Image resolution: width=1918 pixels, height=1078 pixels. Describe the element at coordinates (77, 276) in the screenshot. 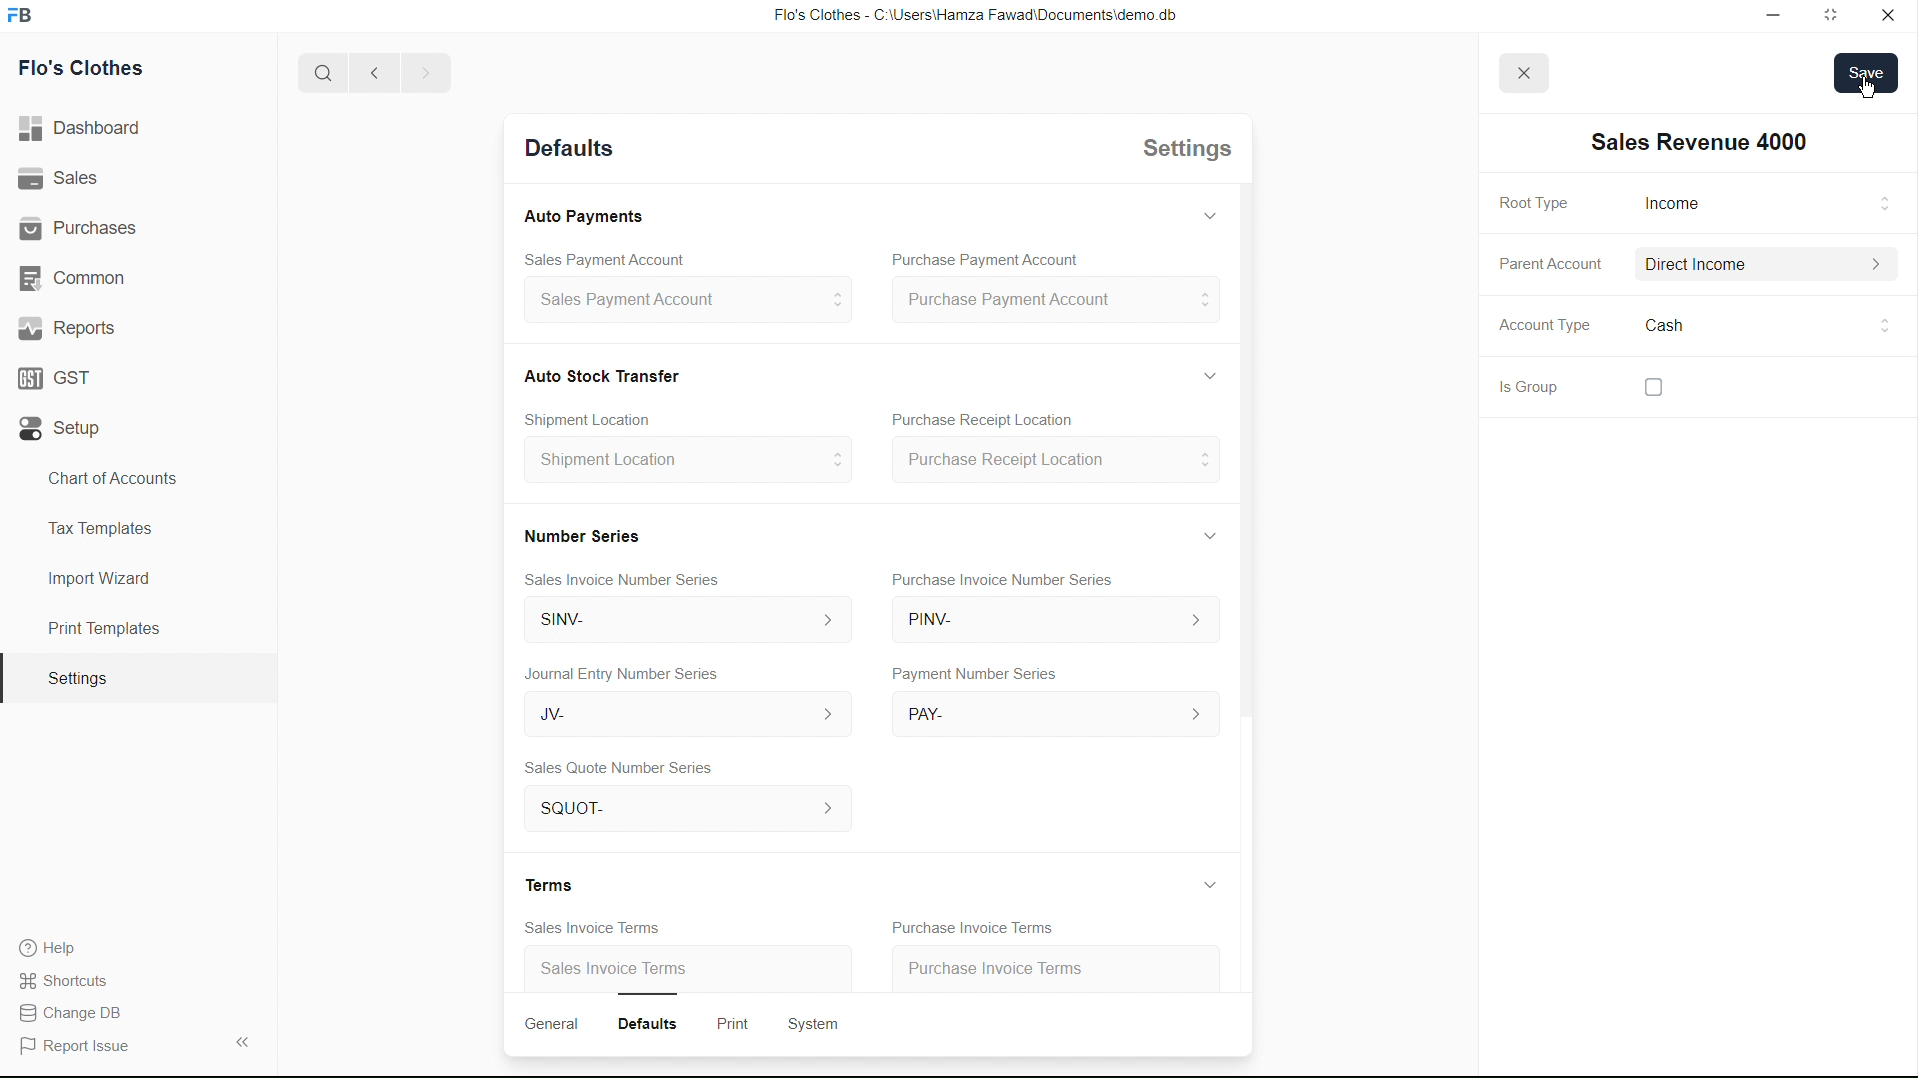

I see `Common` at that location.